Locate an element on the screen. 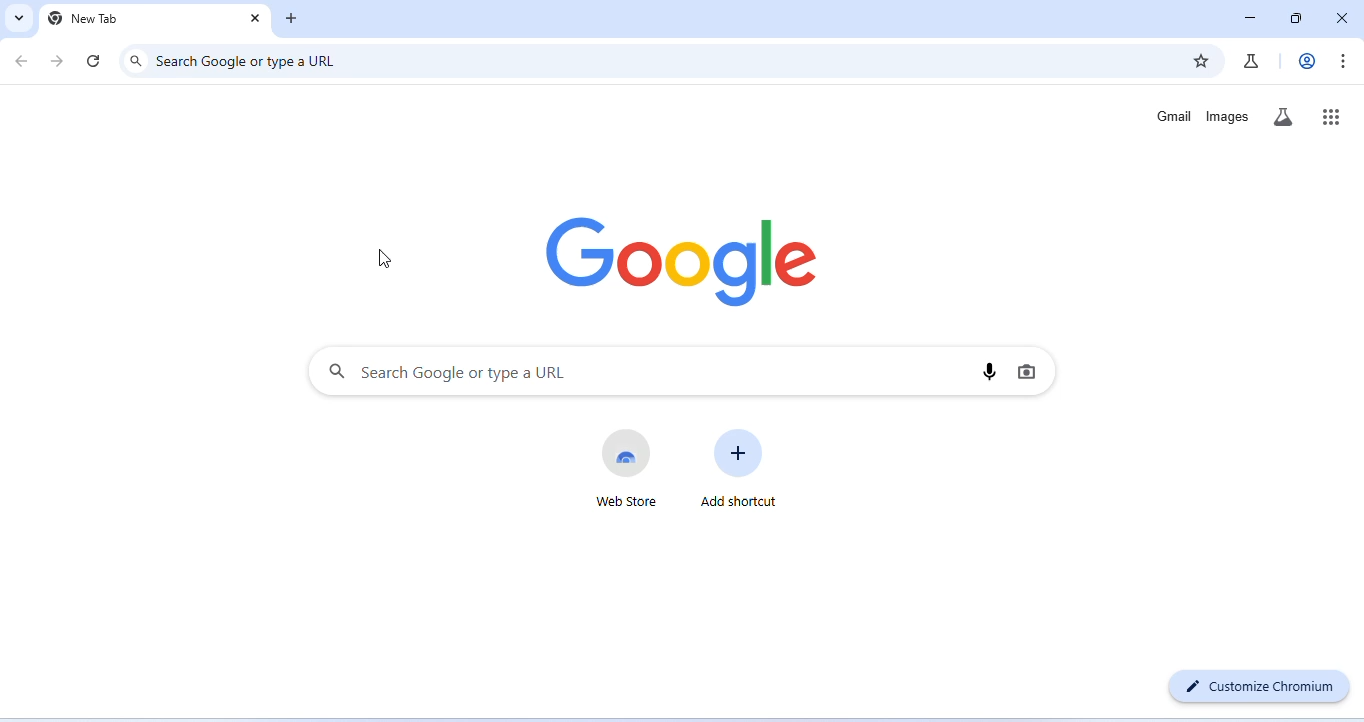  images is located at coordinates (1229, 117).